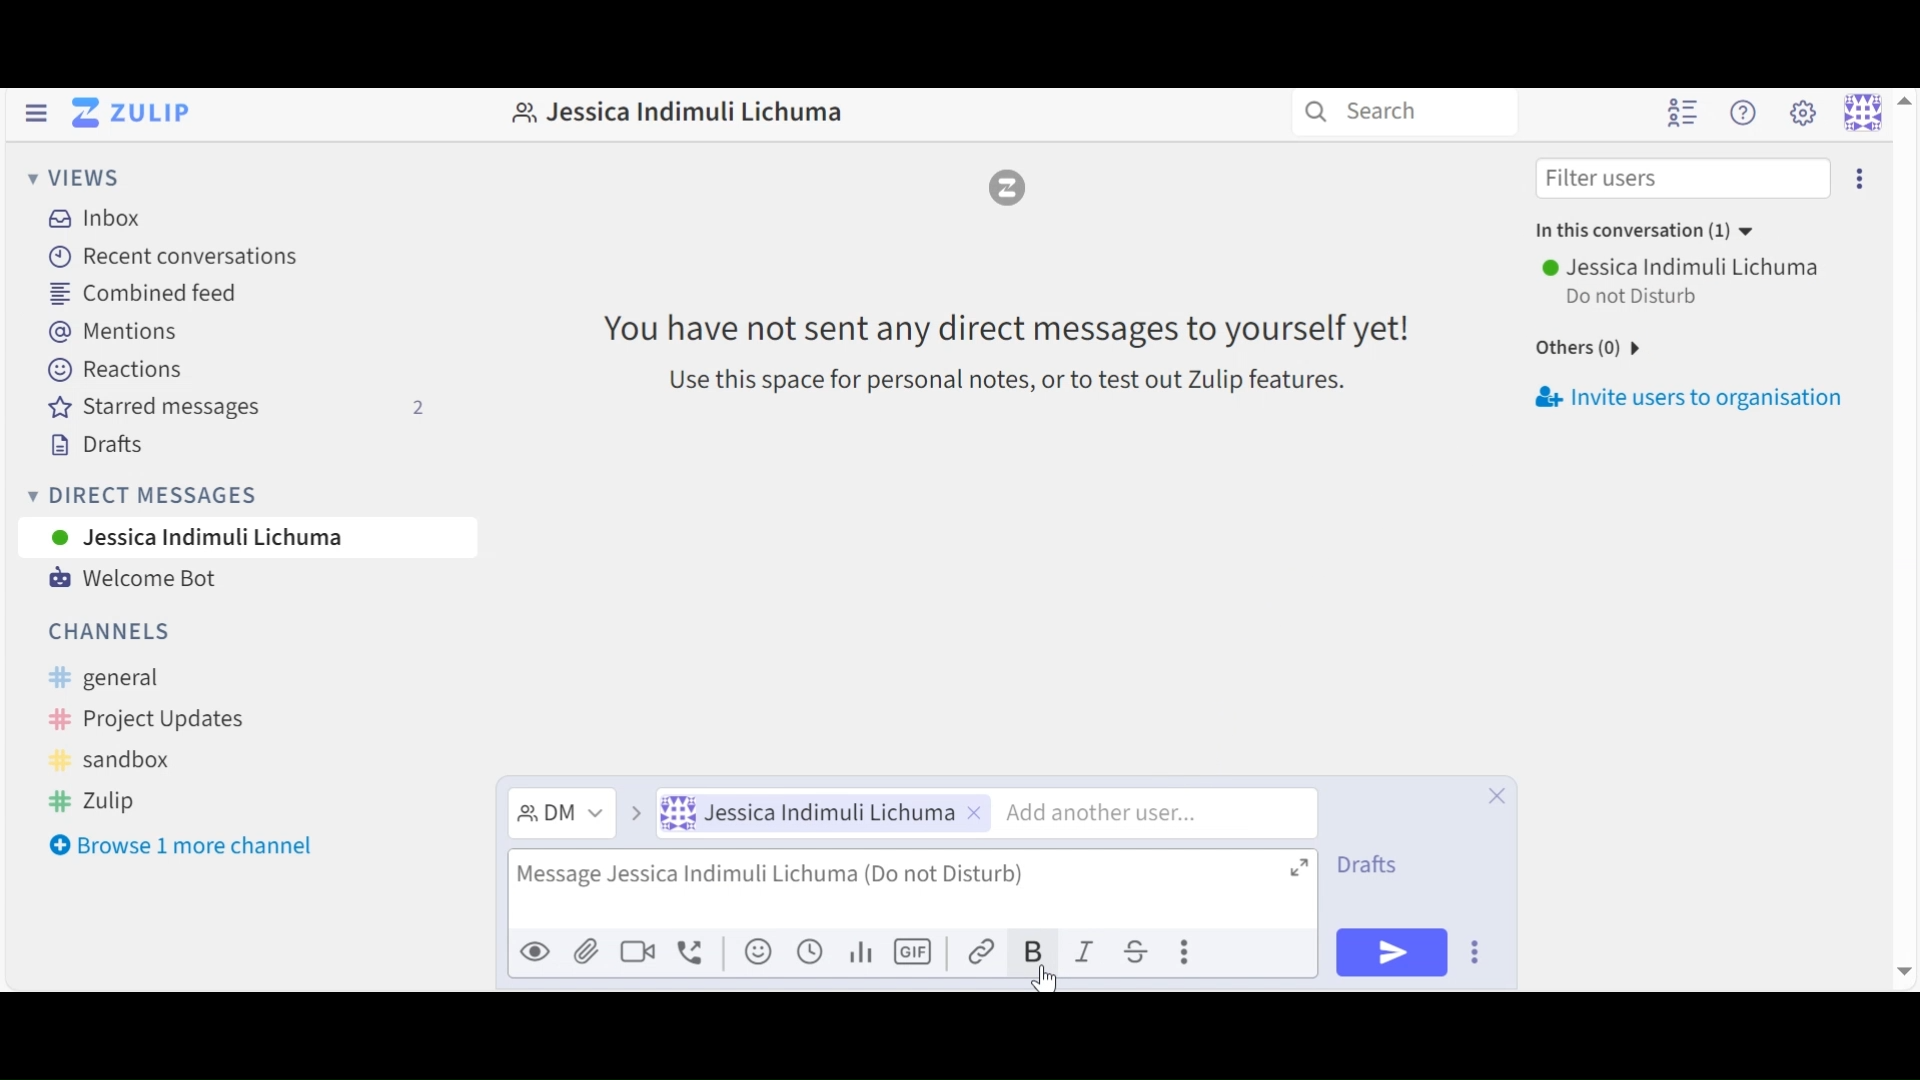 This screenshot has height=1080, width=1920. Describe the element at coordinates (95, 446) in the screenshot. I see `Drafts` at that location.